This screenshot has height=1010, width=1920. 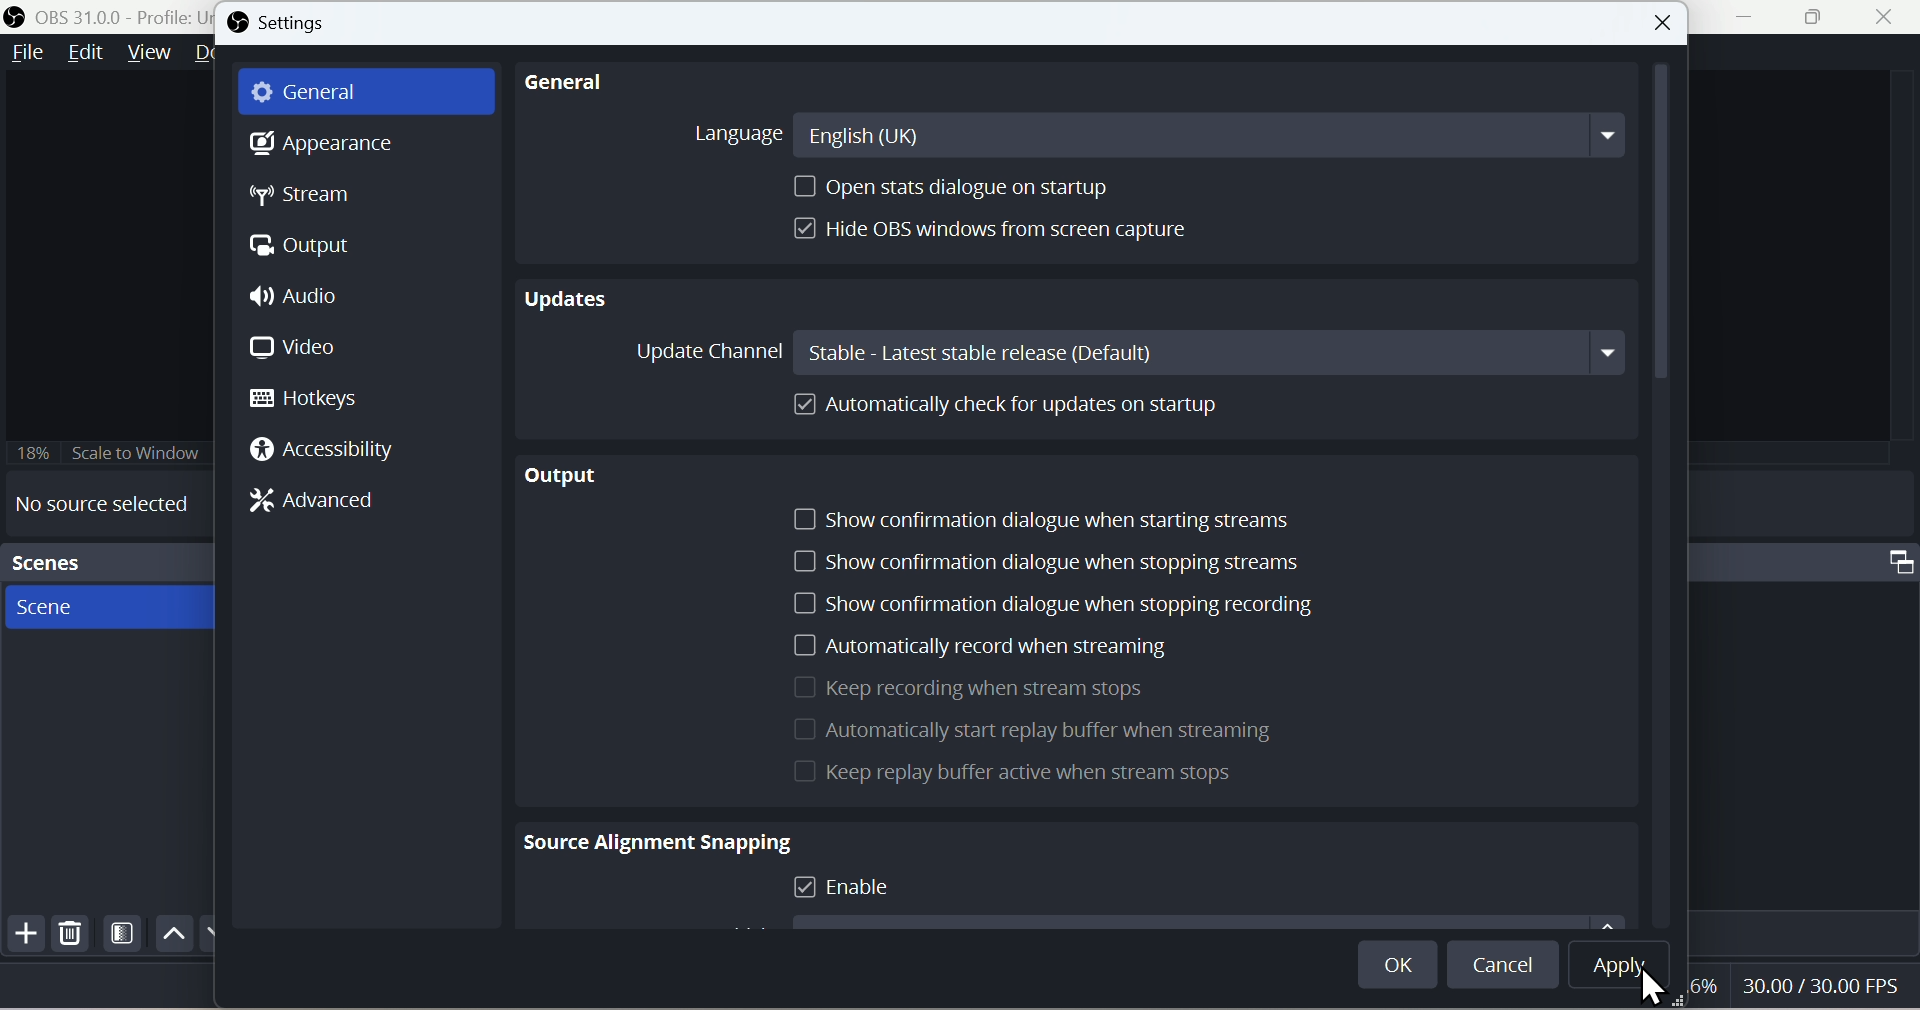 I want to click on General, so click(x=565, y=83).